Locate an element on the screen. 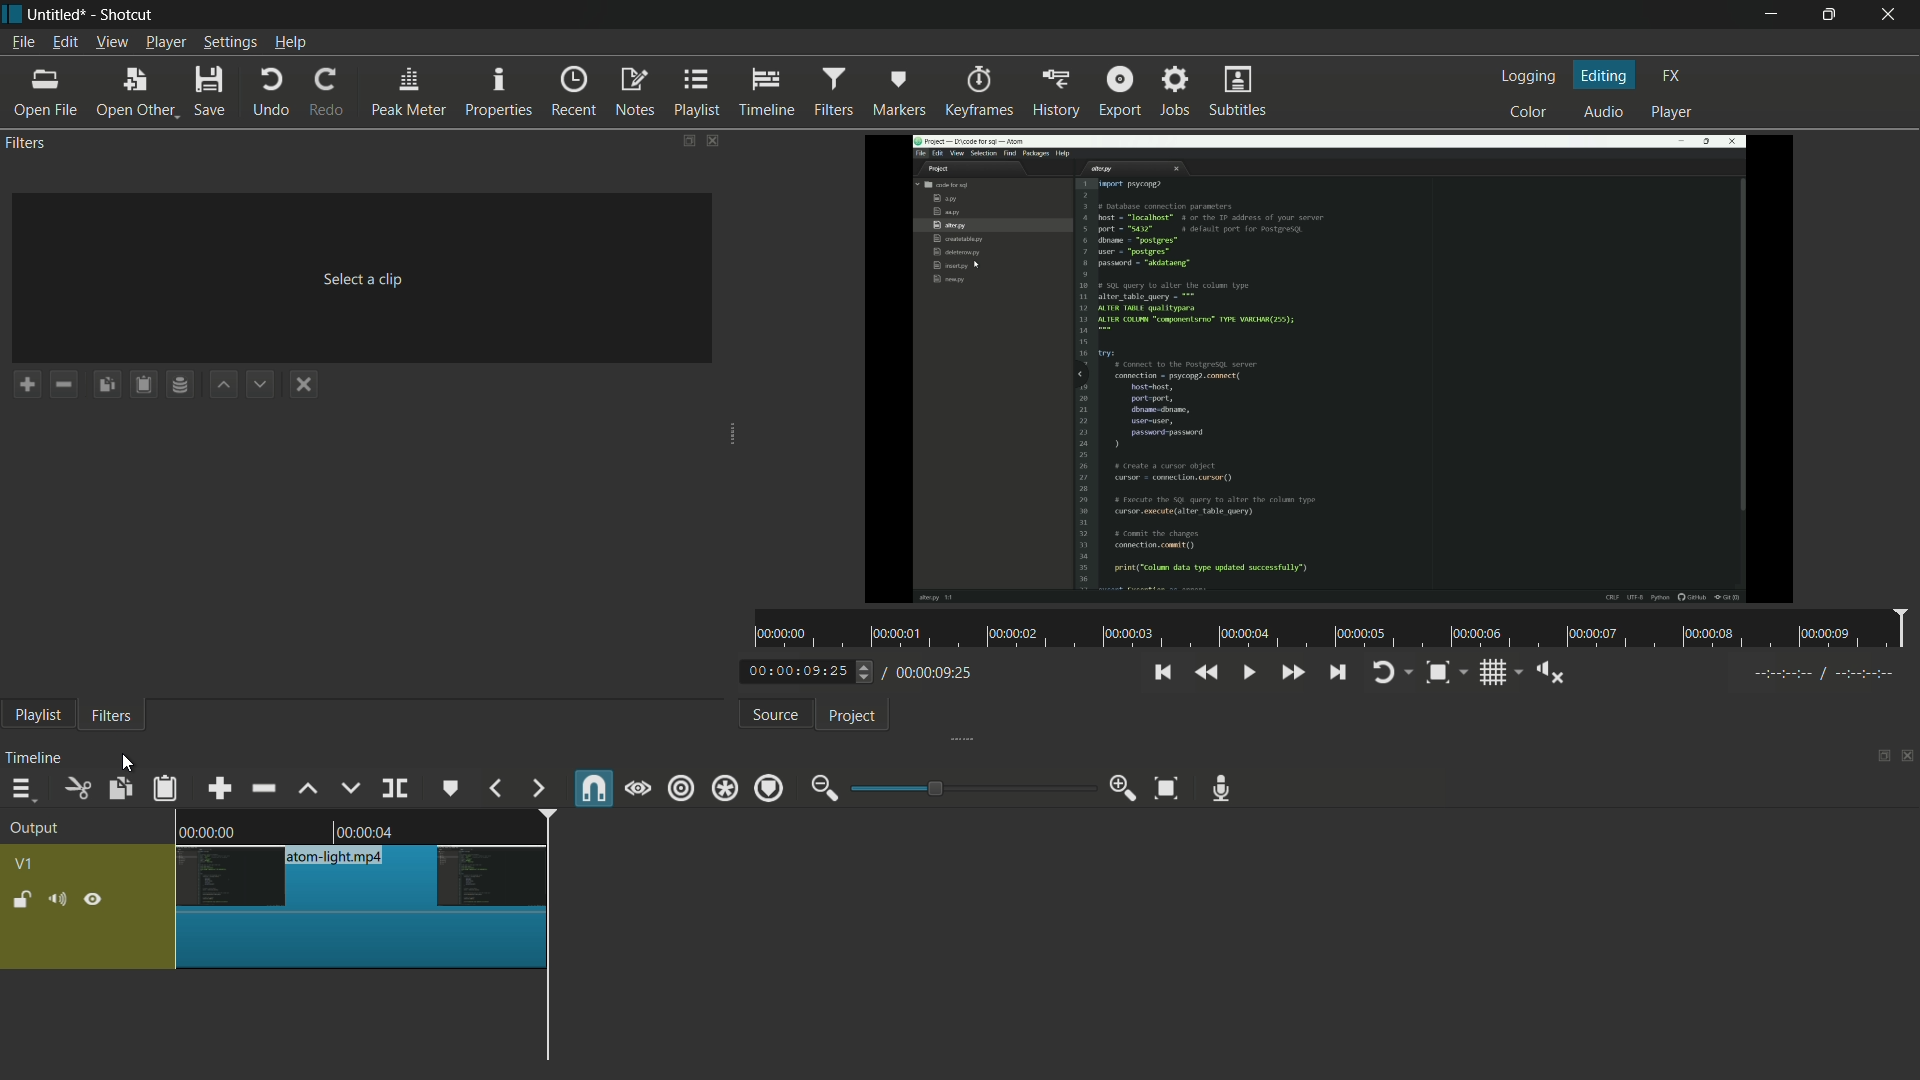 Image resolution: width=1920 pixels, height=1080 pixels. paste filters is located at coordinates (147, 384).